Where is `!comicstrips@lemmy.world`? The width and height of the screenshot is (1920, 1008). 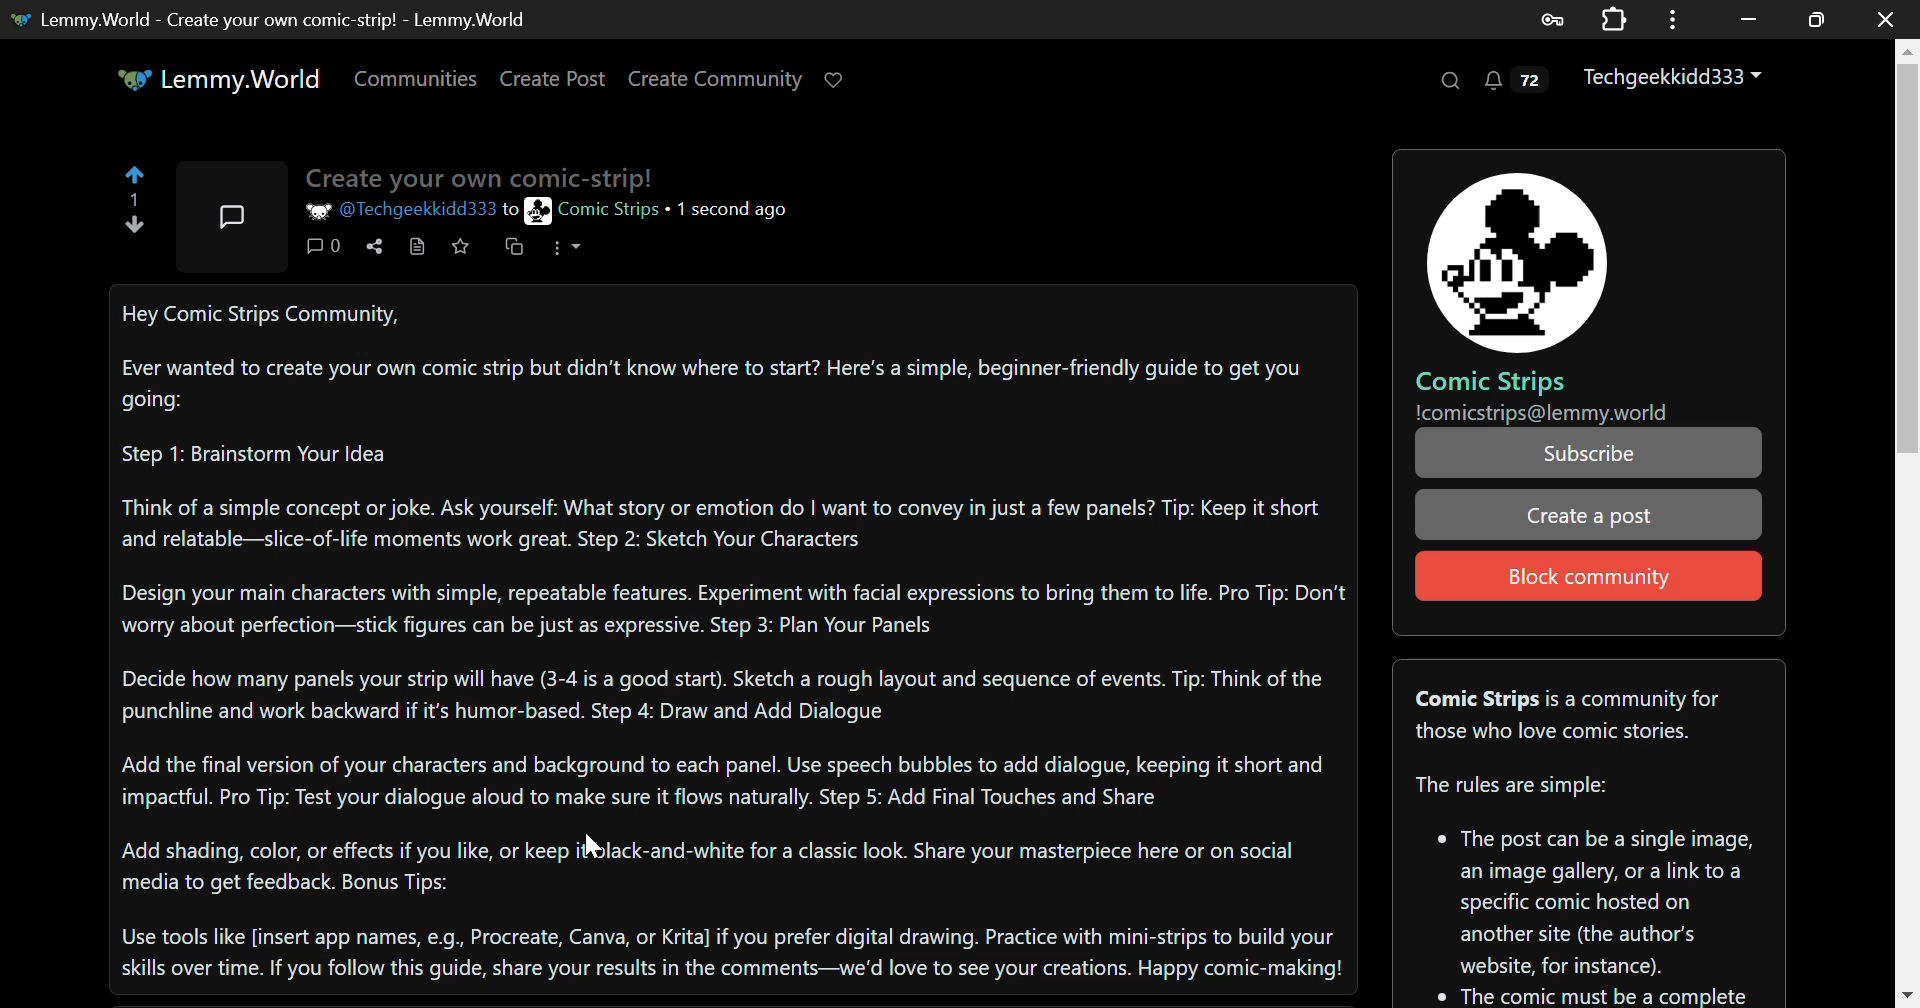 !comicstrips@lemmy.world is located at coordinates (1542, 413).